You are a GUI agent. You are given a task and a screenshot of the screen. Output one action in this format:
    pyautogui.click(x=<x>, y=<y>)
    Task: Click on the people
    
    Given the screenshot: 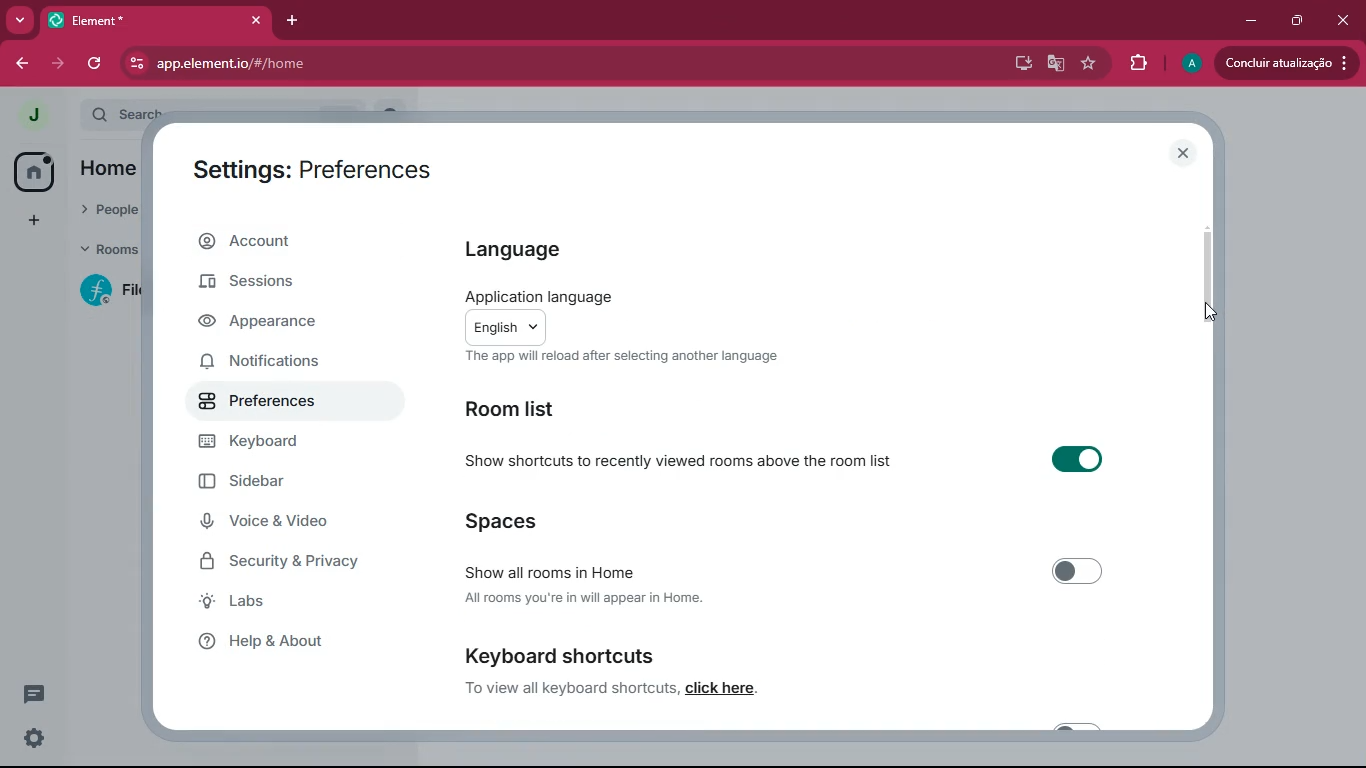 What is the action you would take?
    pyautogui.click(x=110, y=207)
    